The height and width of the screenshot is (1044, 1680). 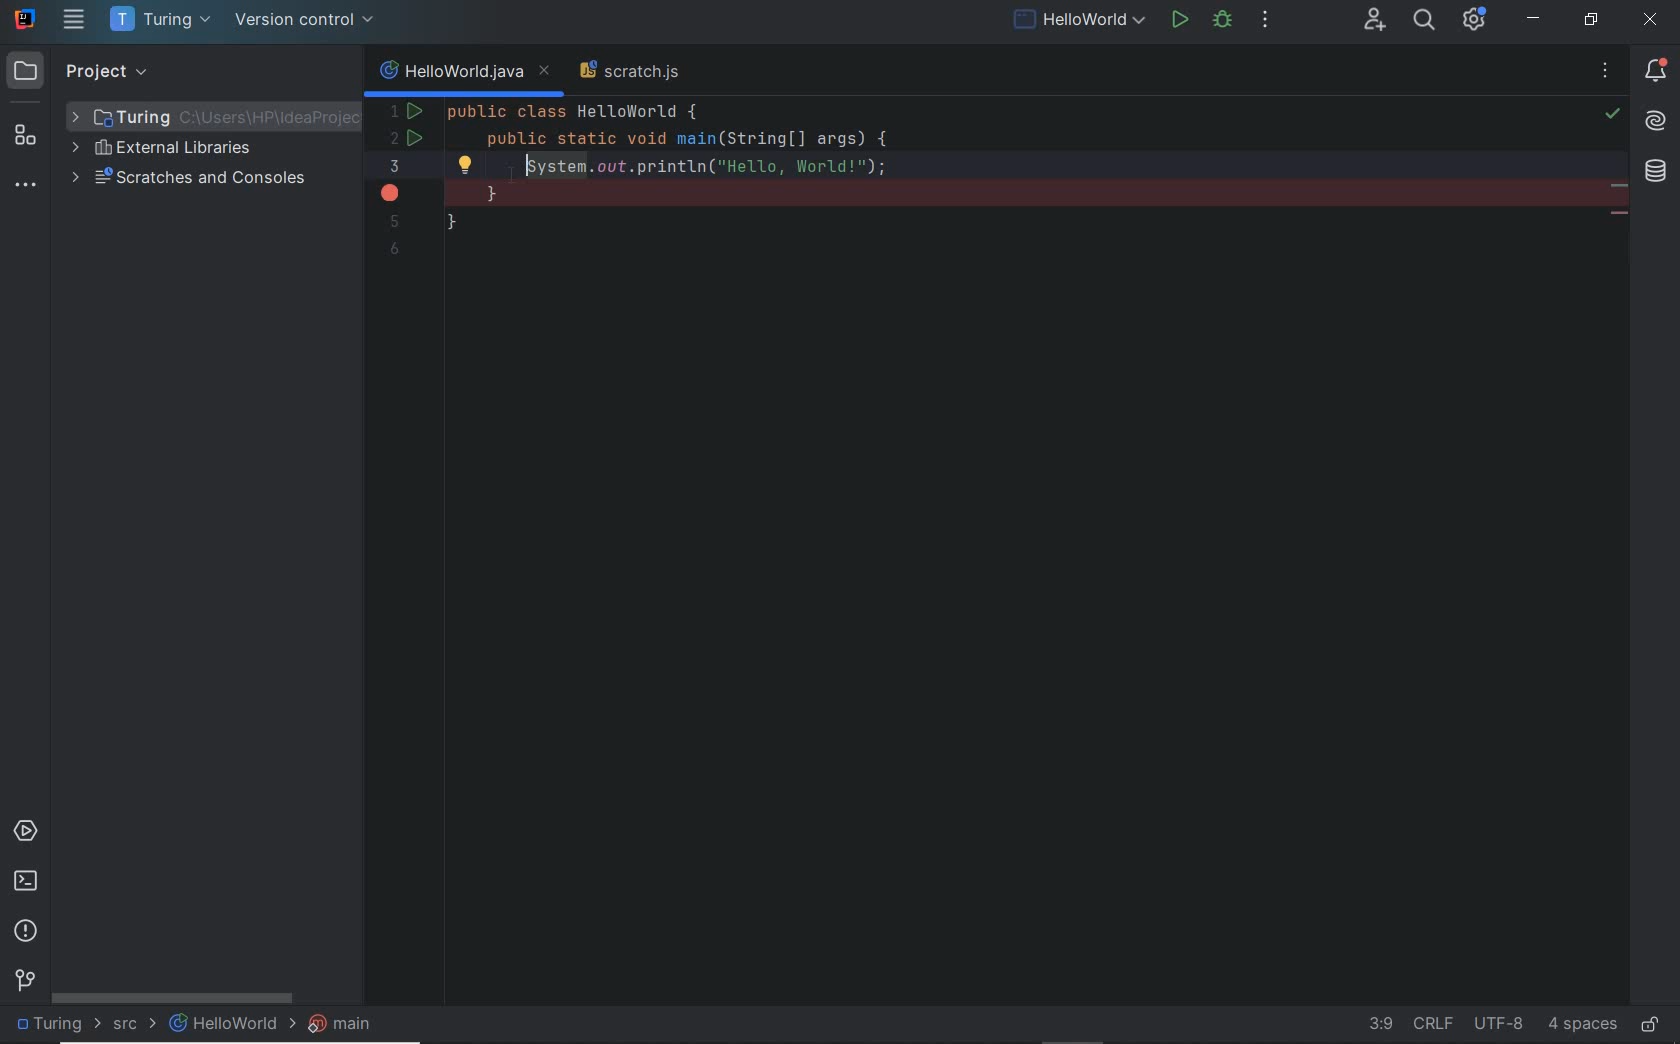 I want to click on cursor, so click(x=500, y=178).